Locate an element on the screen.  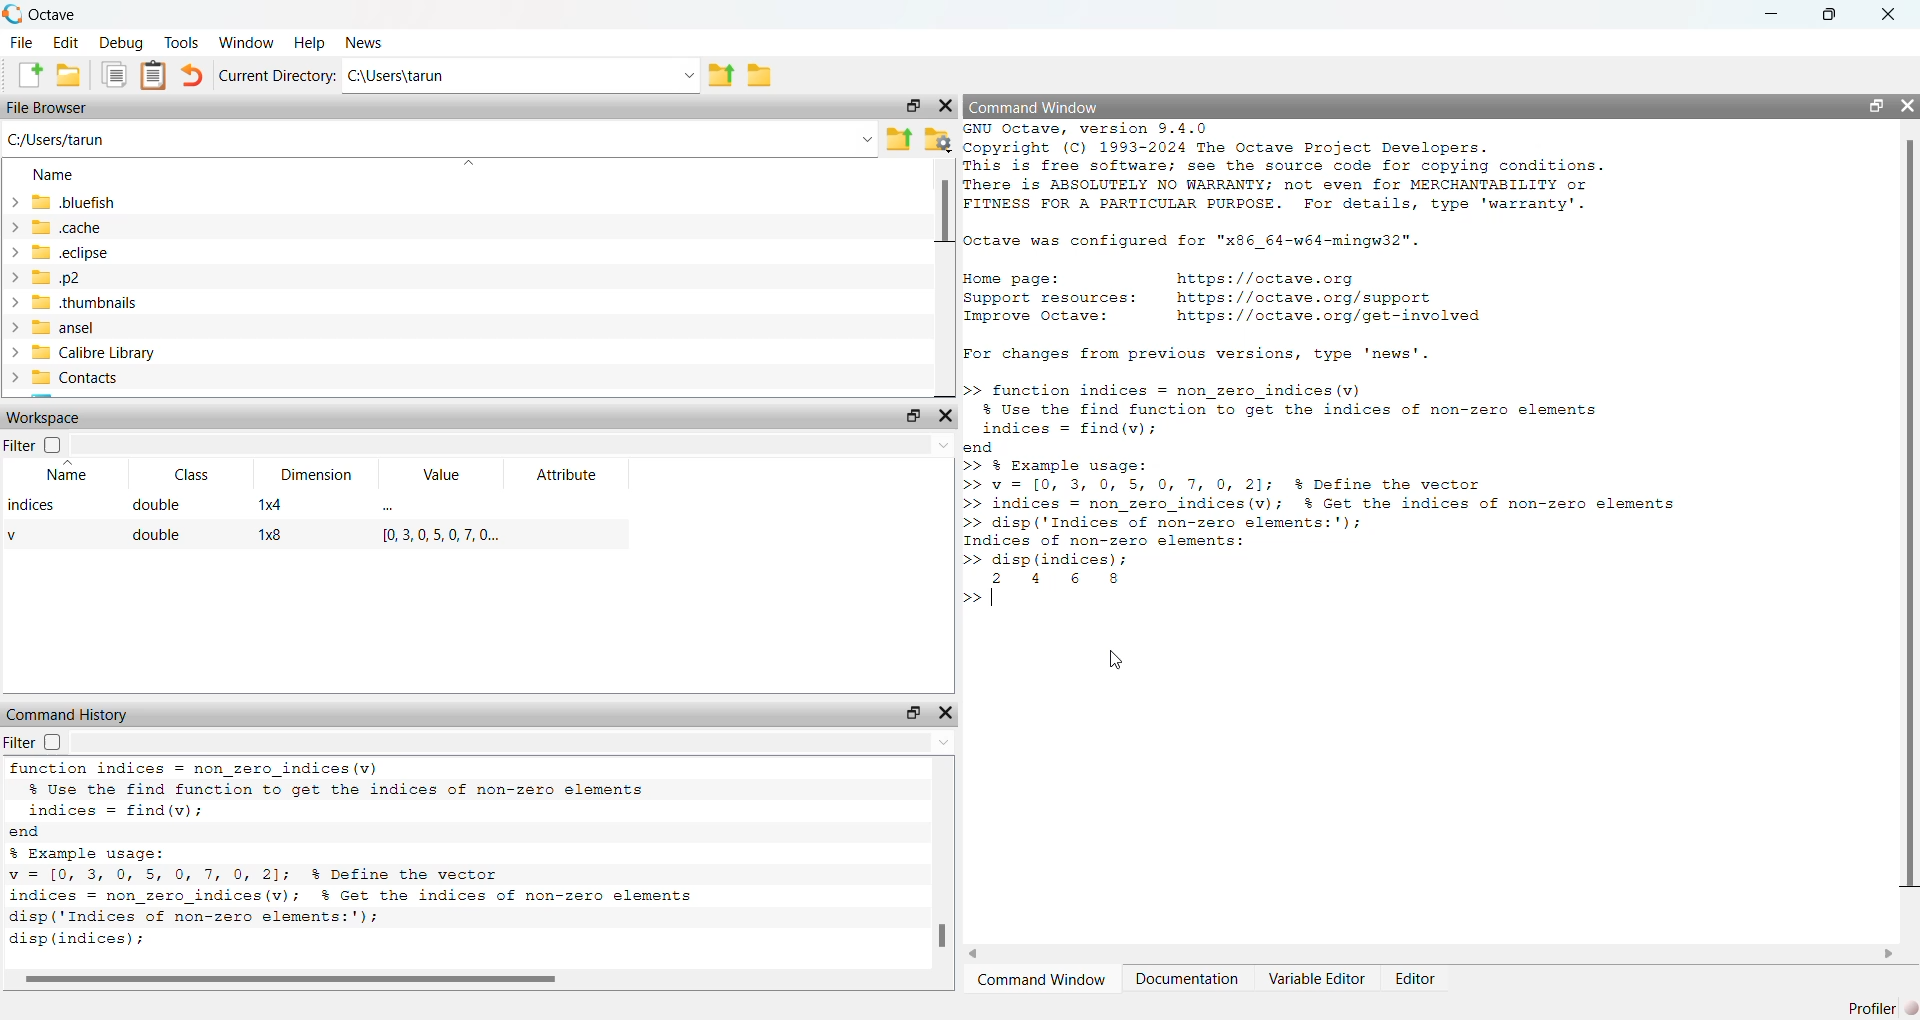
Current Directory: is located at coordinates (278, 74).